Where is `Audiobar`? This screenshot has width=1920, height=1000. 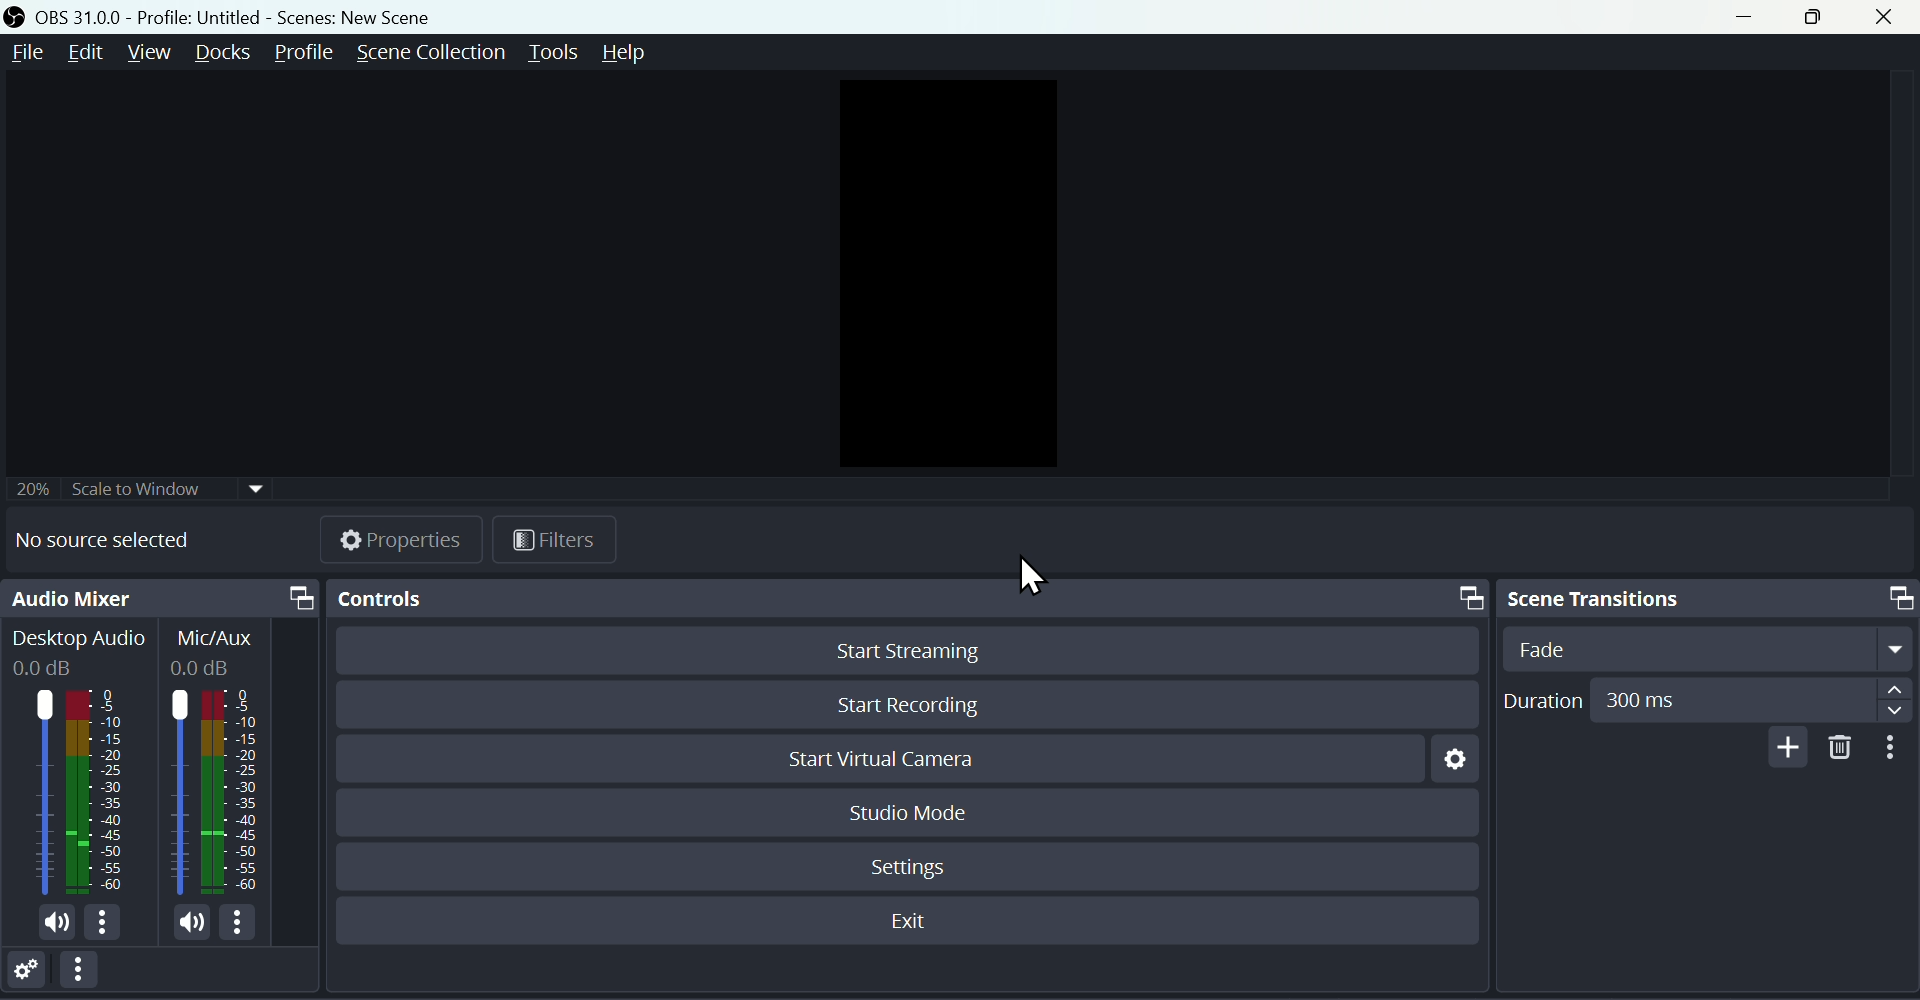 Audiobar is located at coordinates (219, 788).